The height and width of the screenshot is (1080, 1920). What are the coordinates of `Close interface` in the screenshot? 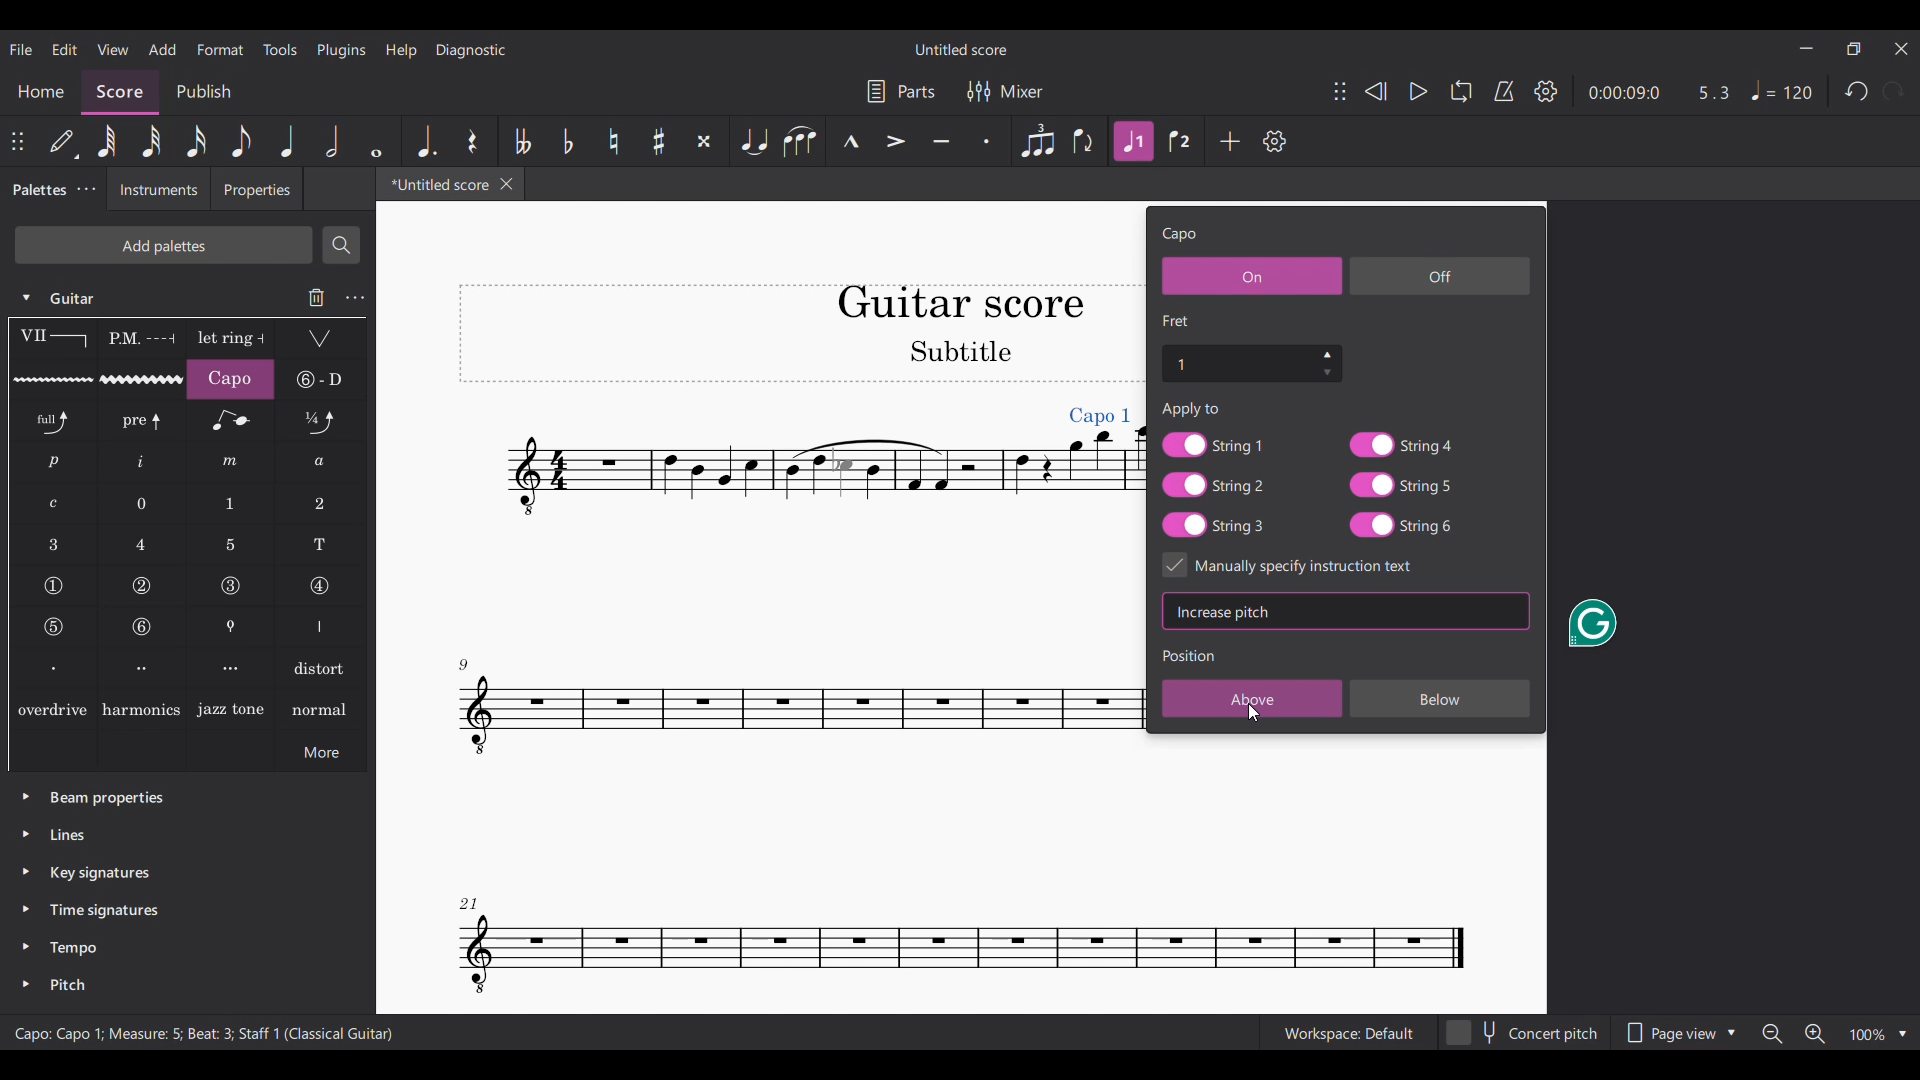 It's located at (1901, 49).